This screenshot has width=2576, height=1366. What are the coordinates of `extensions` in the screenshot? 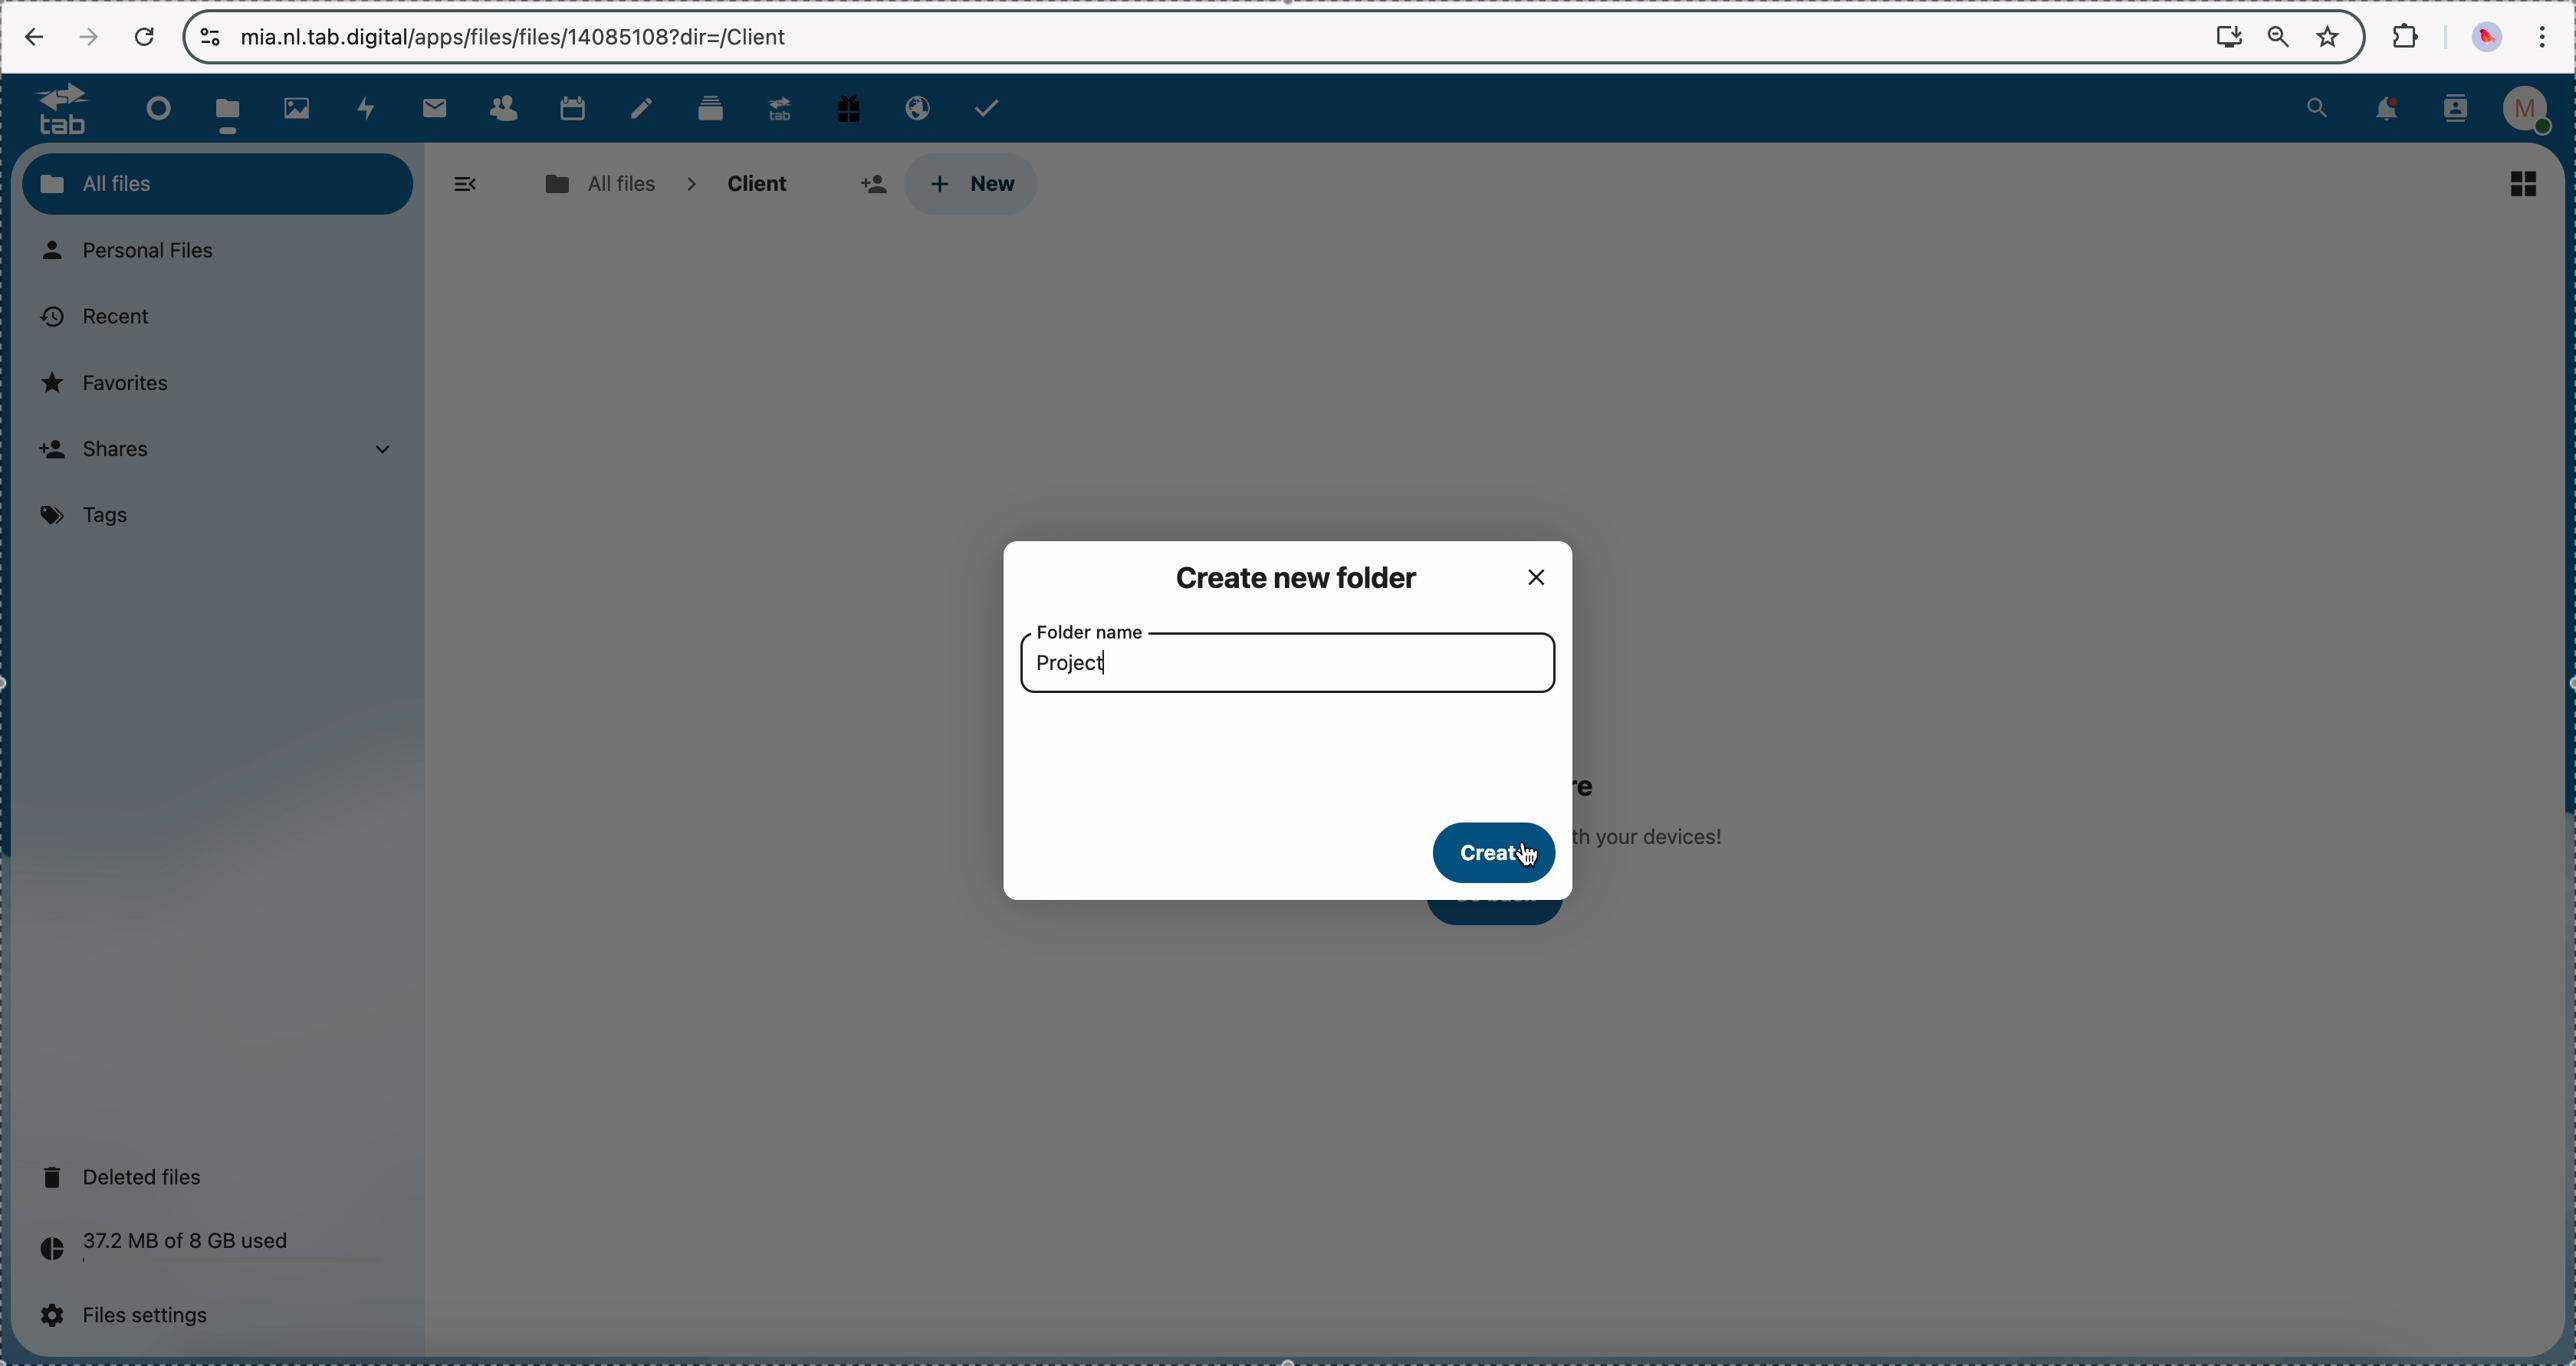 It's located at (2408, 34).